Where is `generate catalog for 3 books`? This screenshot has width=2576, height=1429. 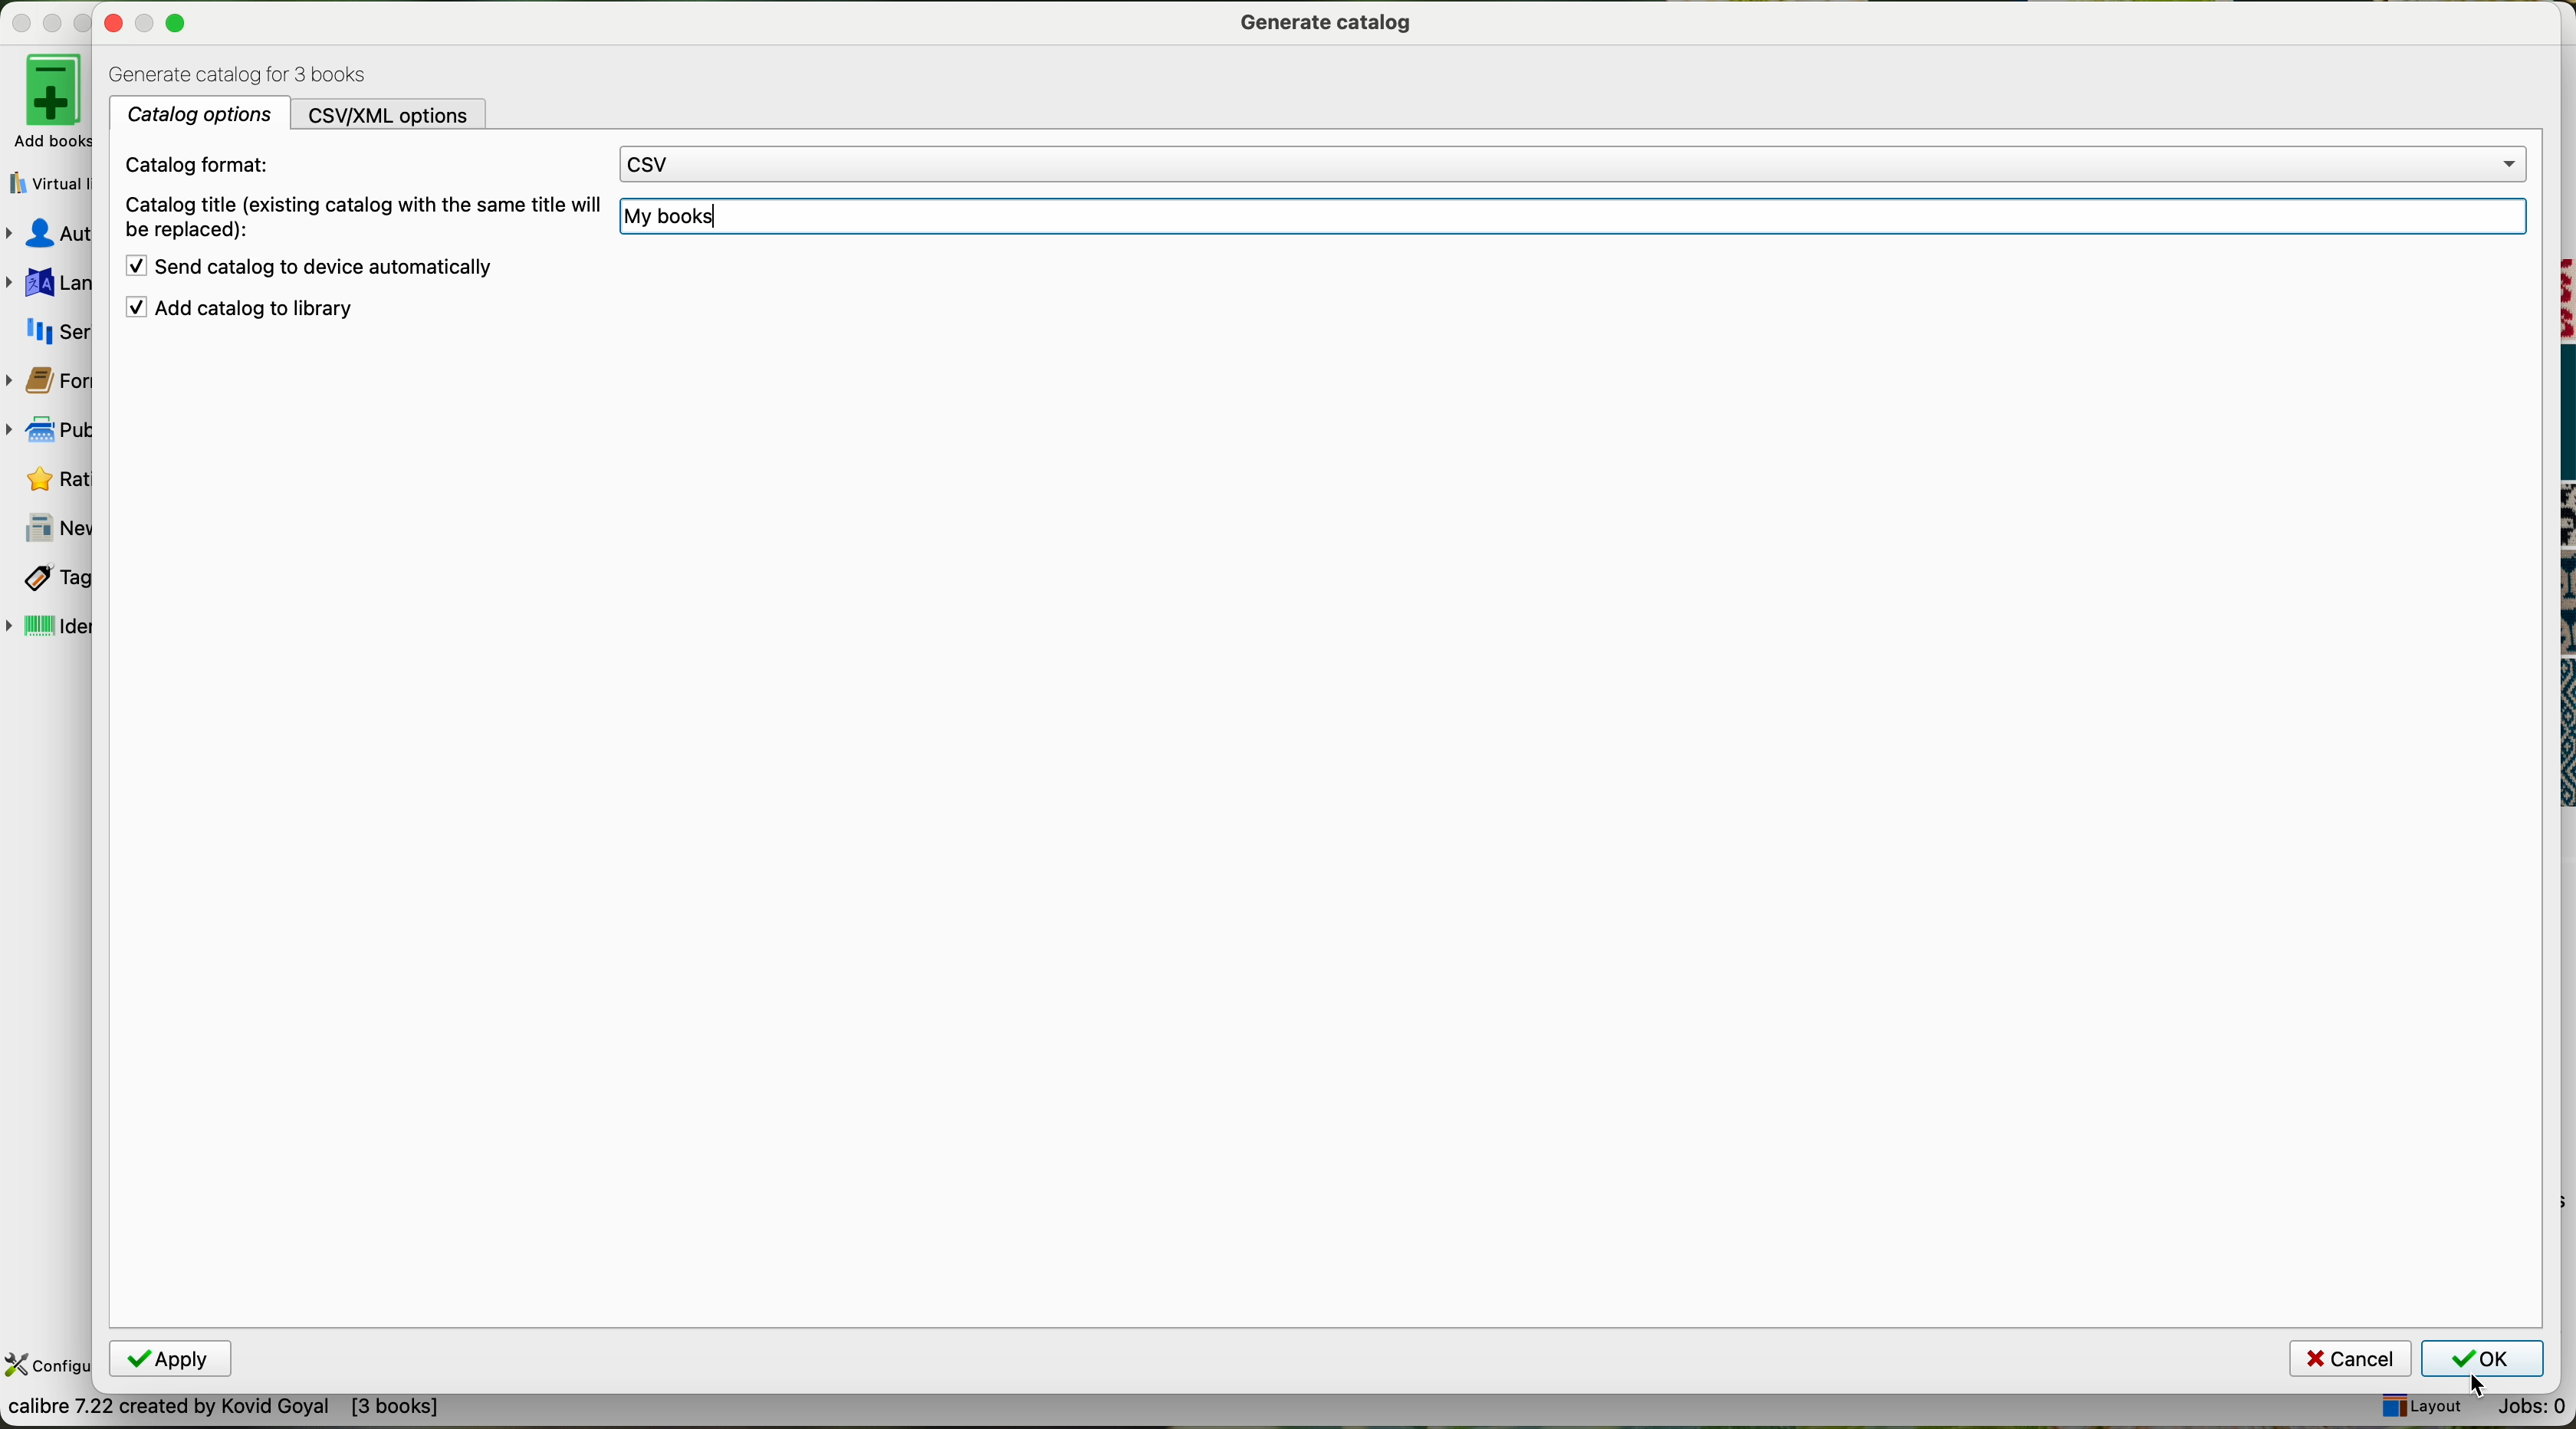
generate catalog for 3 books is located at coordinates (248, 71).